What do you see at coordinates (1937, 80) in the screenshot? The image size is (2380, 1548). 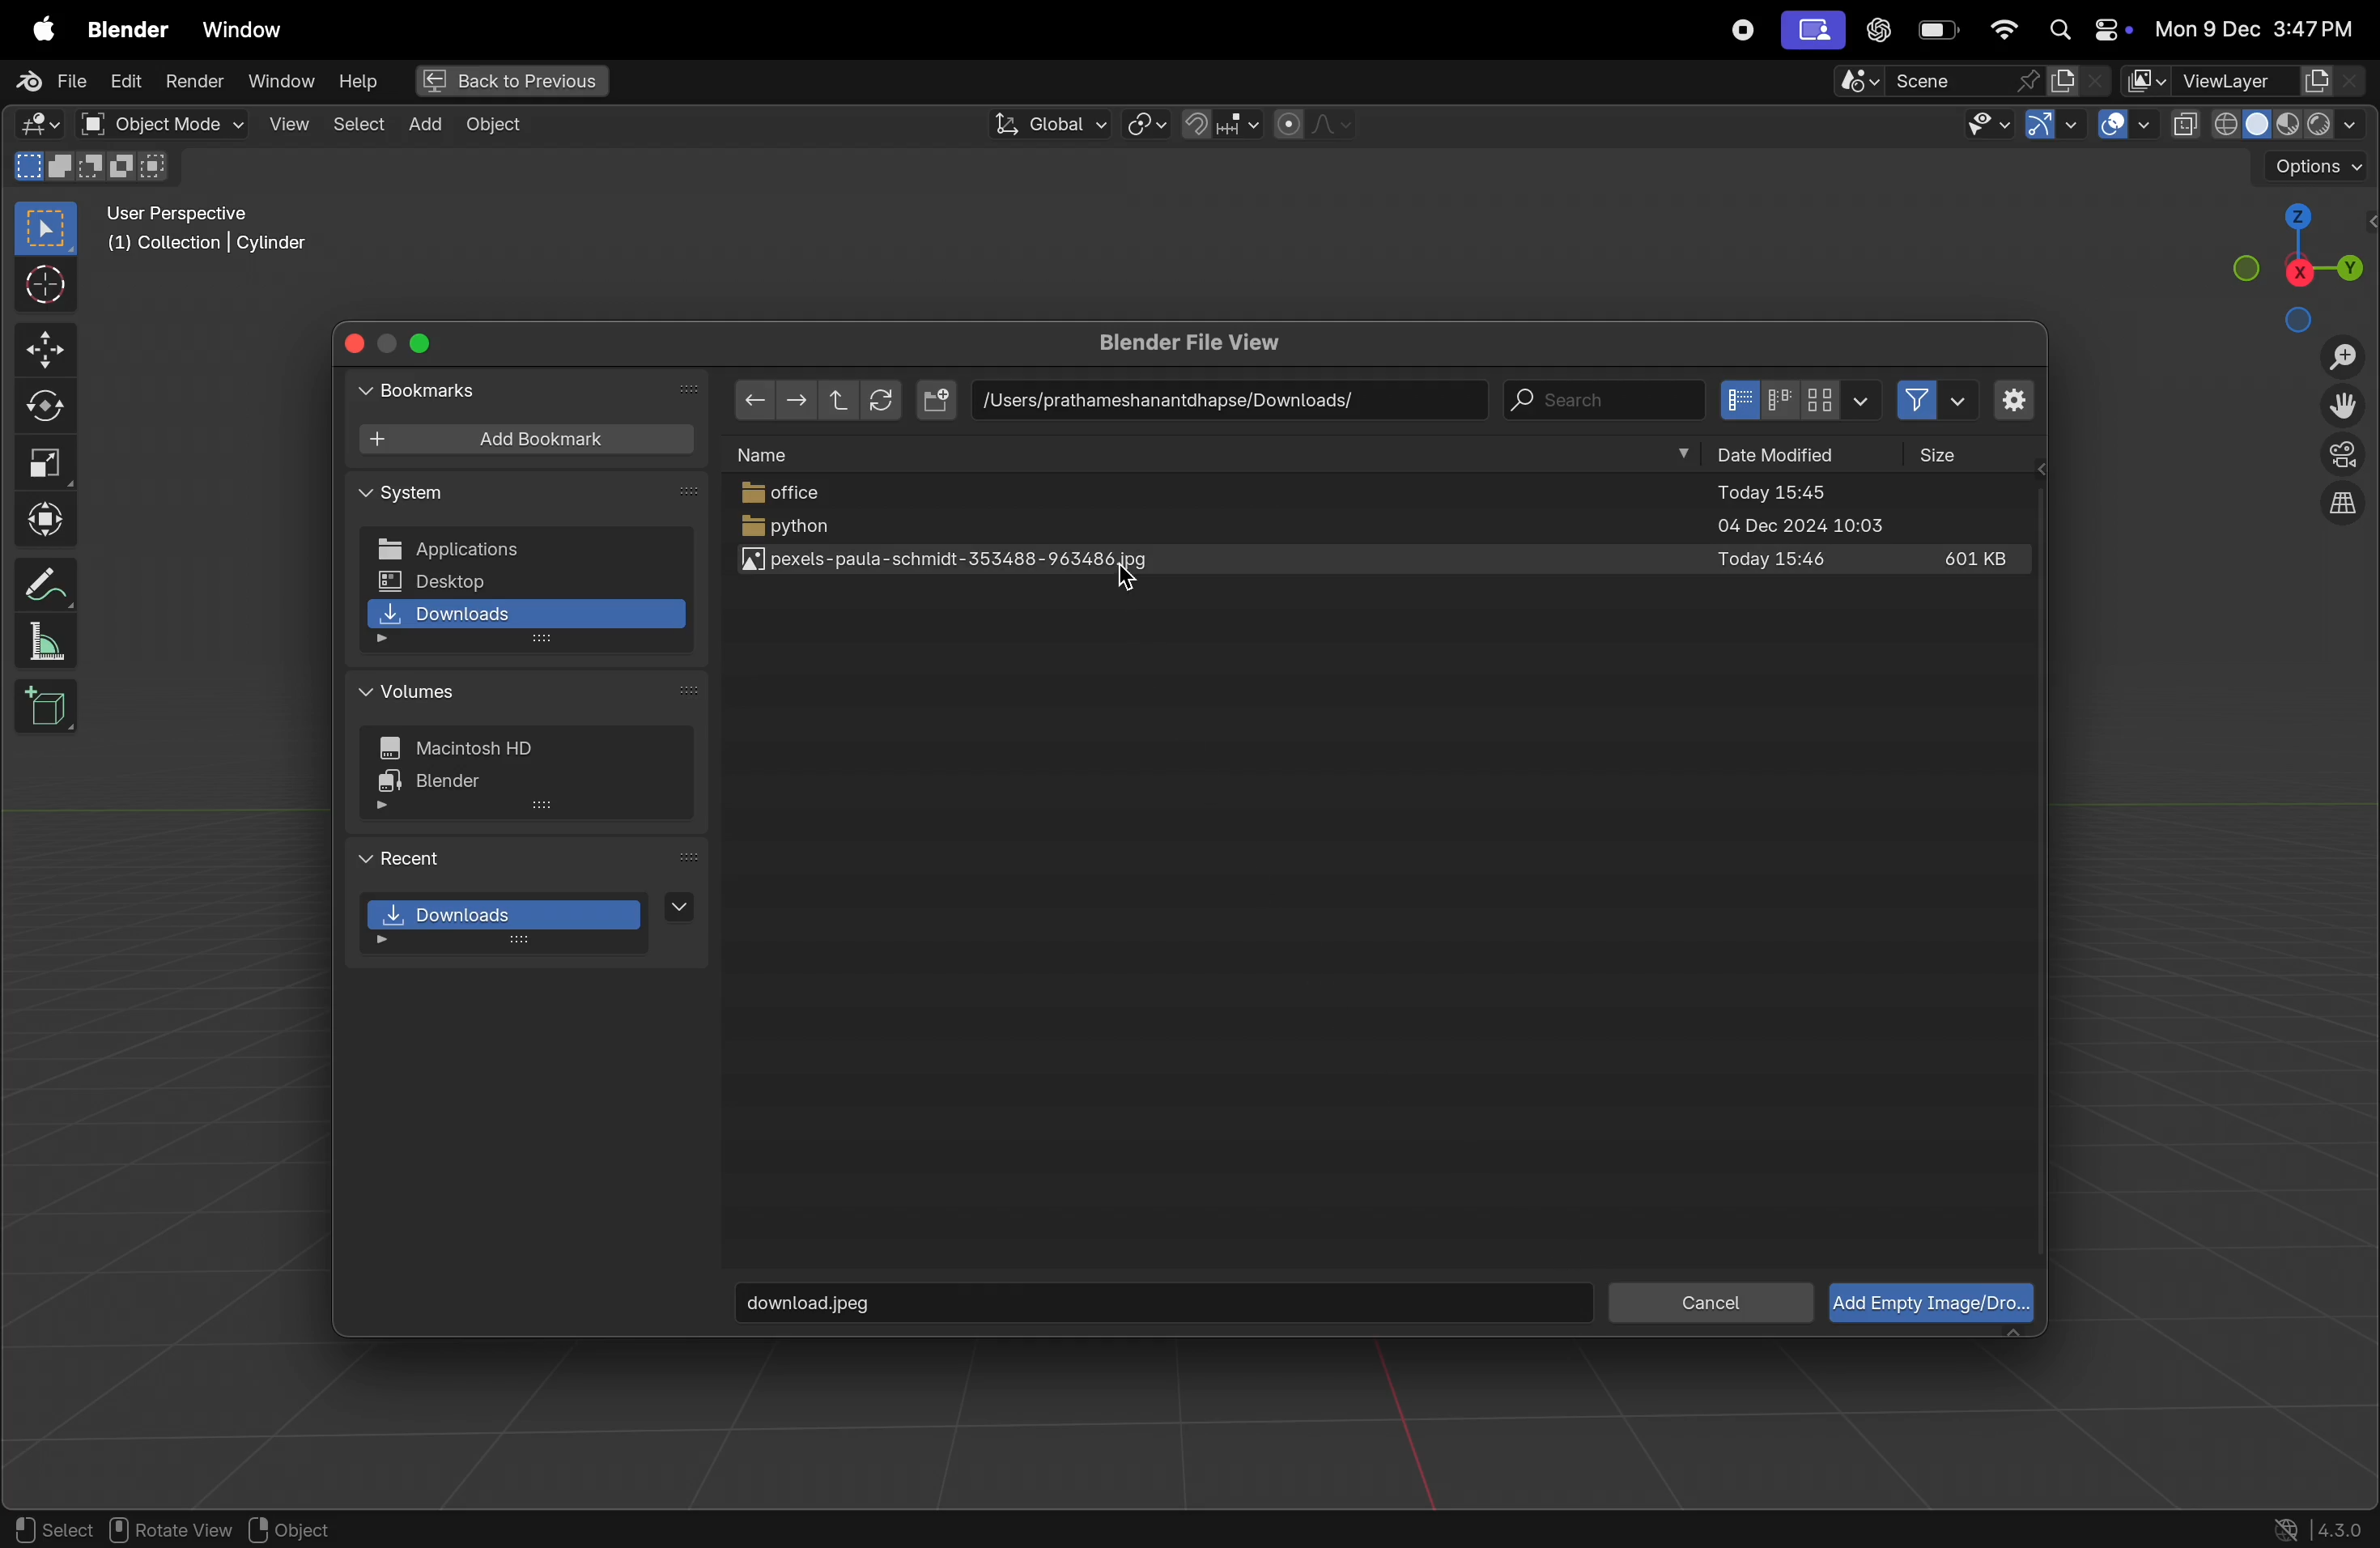 I see `score` at bounding box center [1937, 80].